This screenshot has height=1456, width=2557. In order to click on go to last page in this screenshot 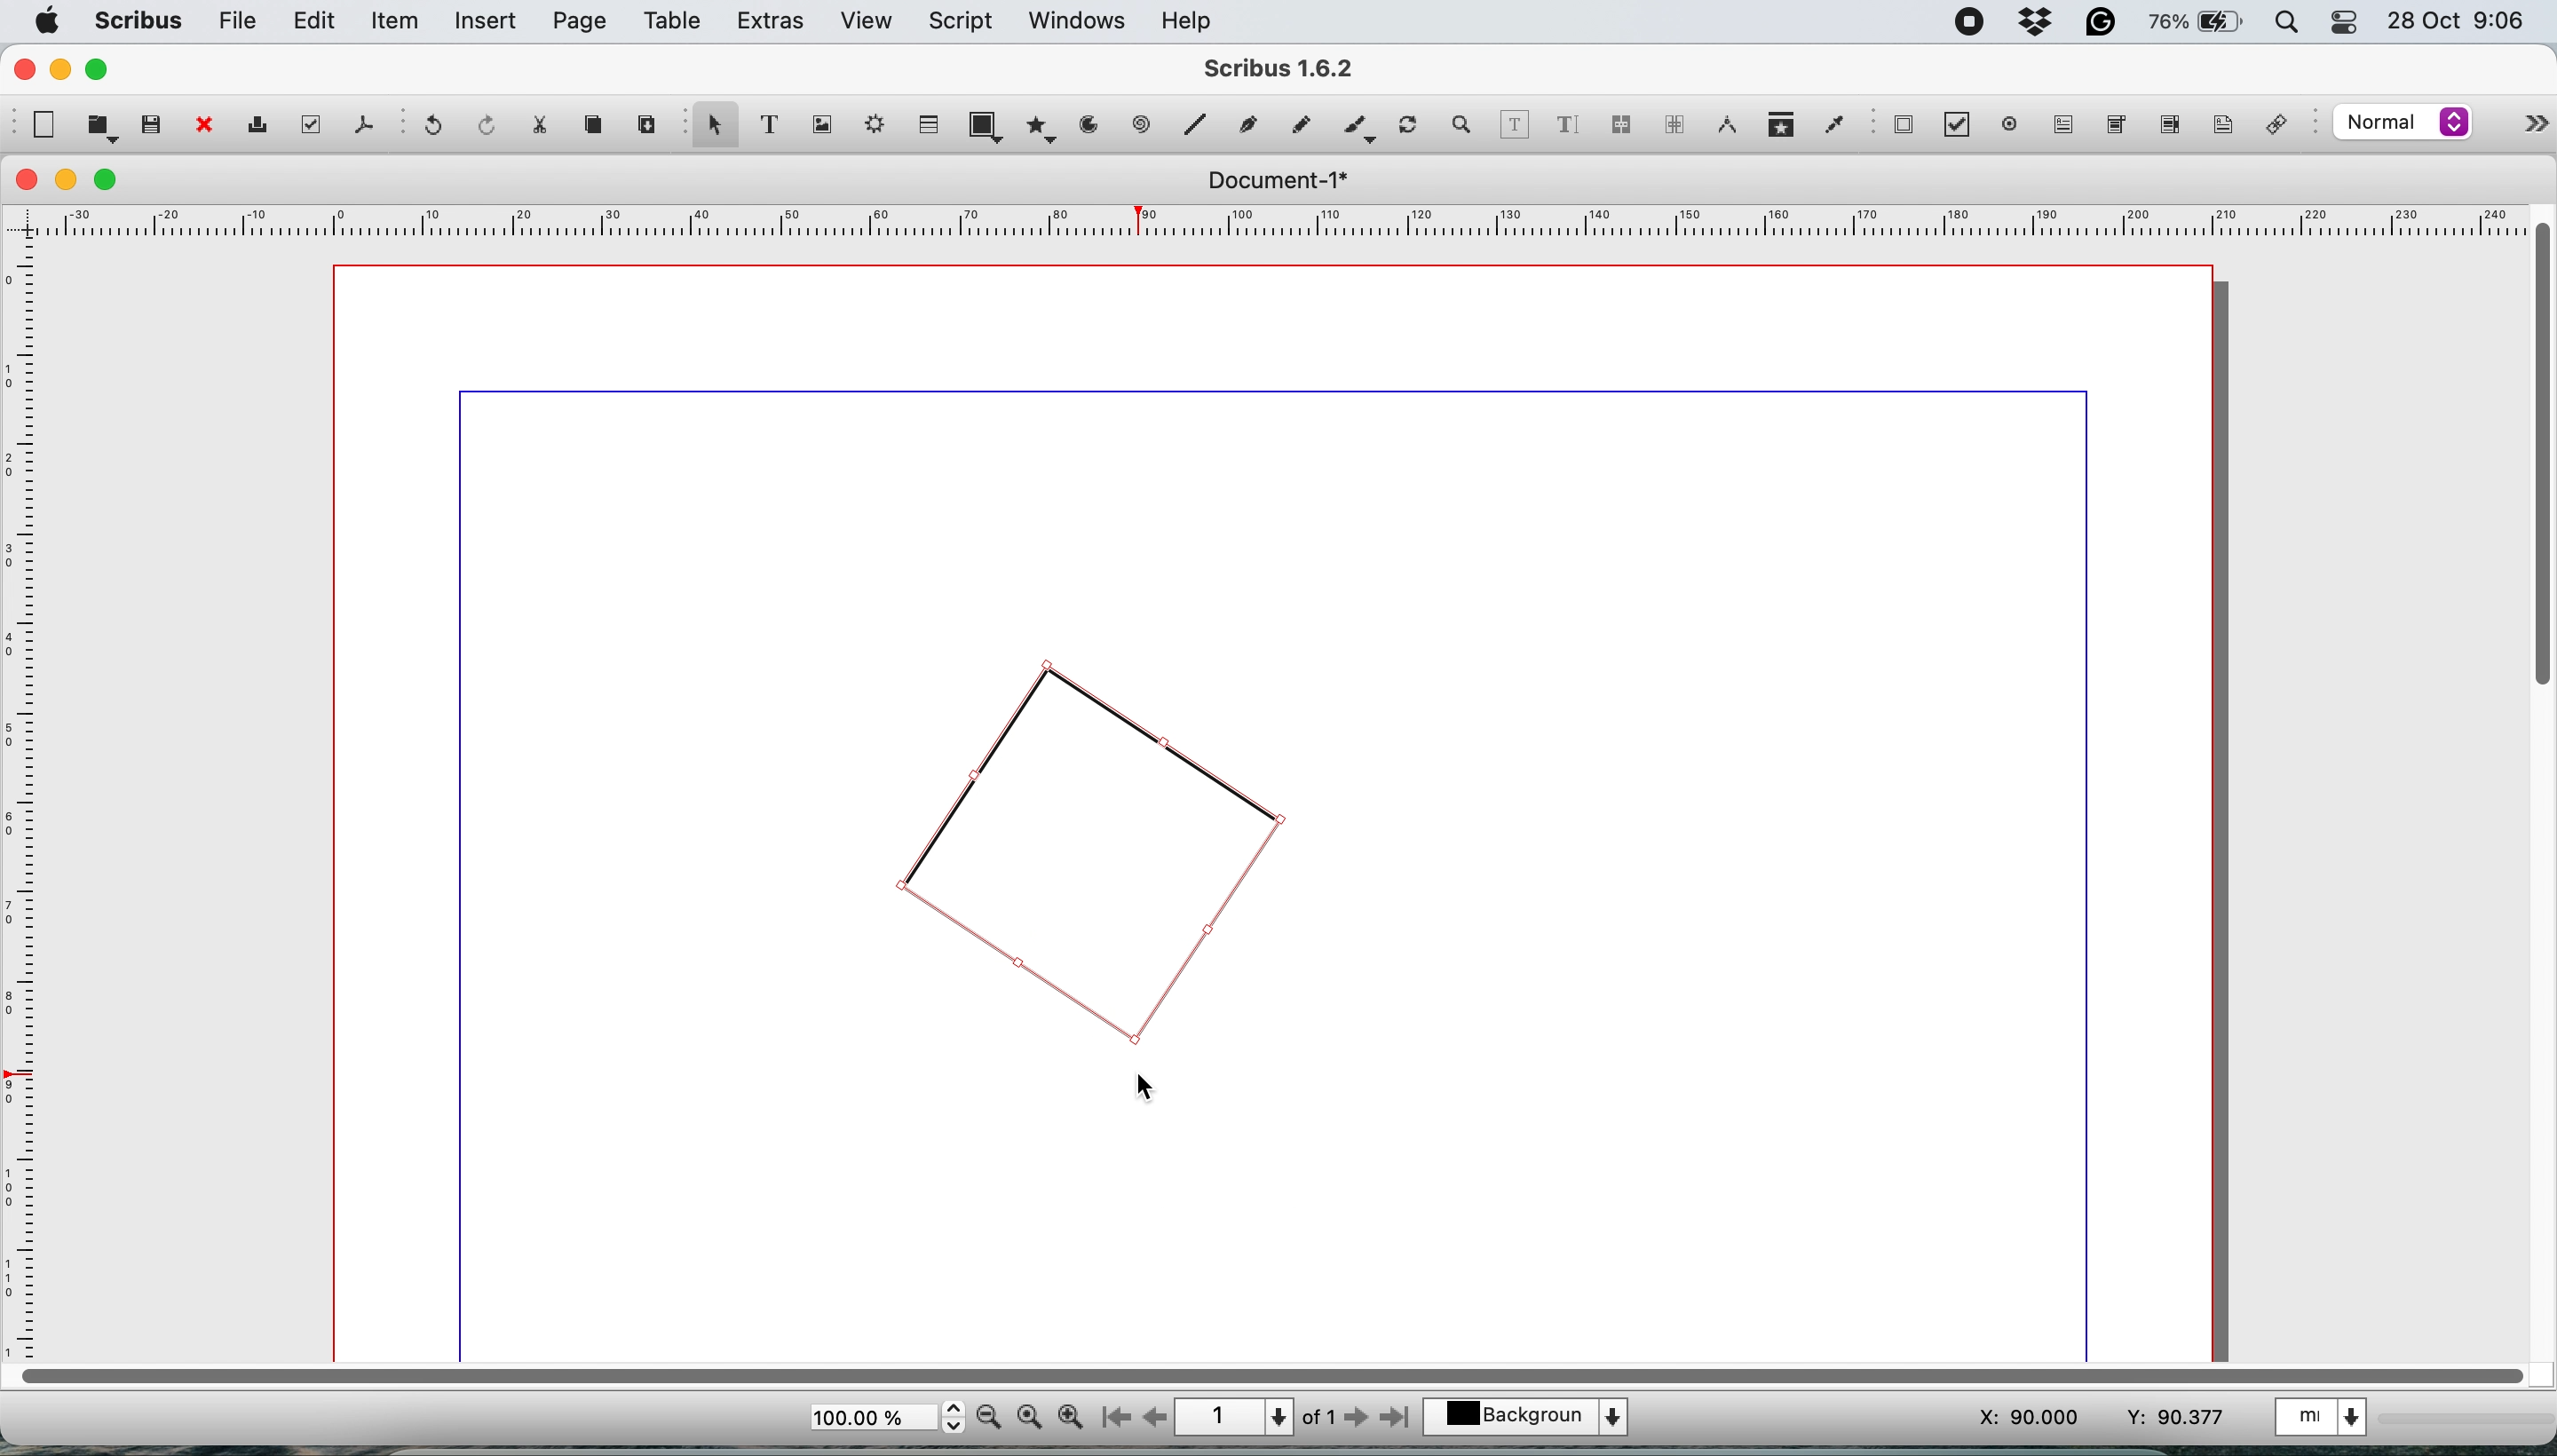, I will do `click(1399, 1420)`.